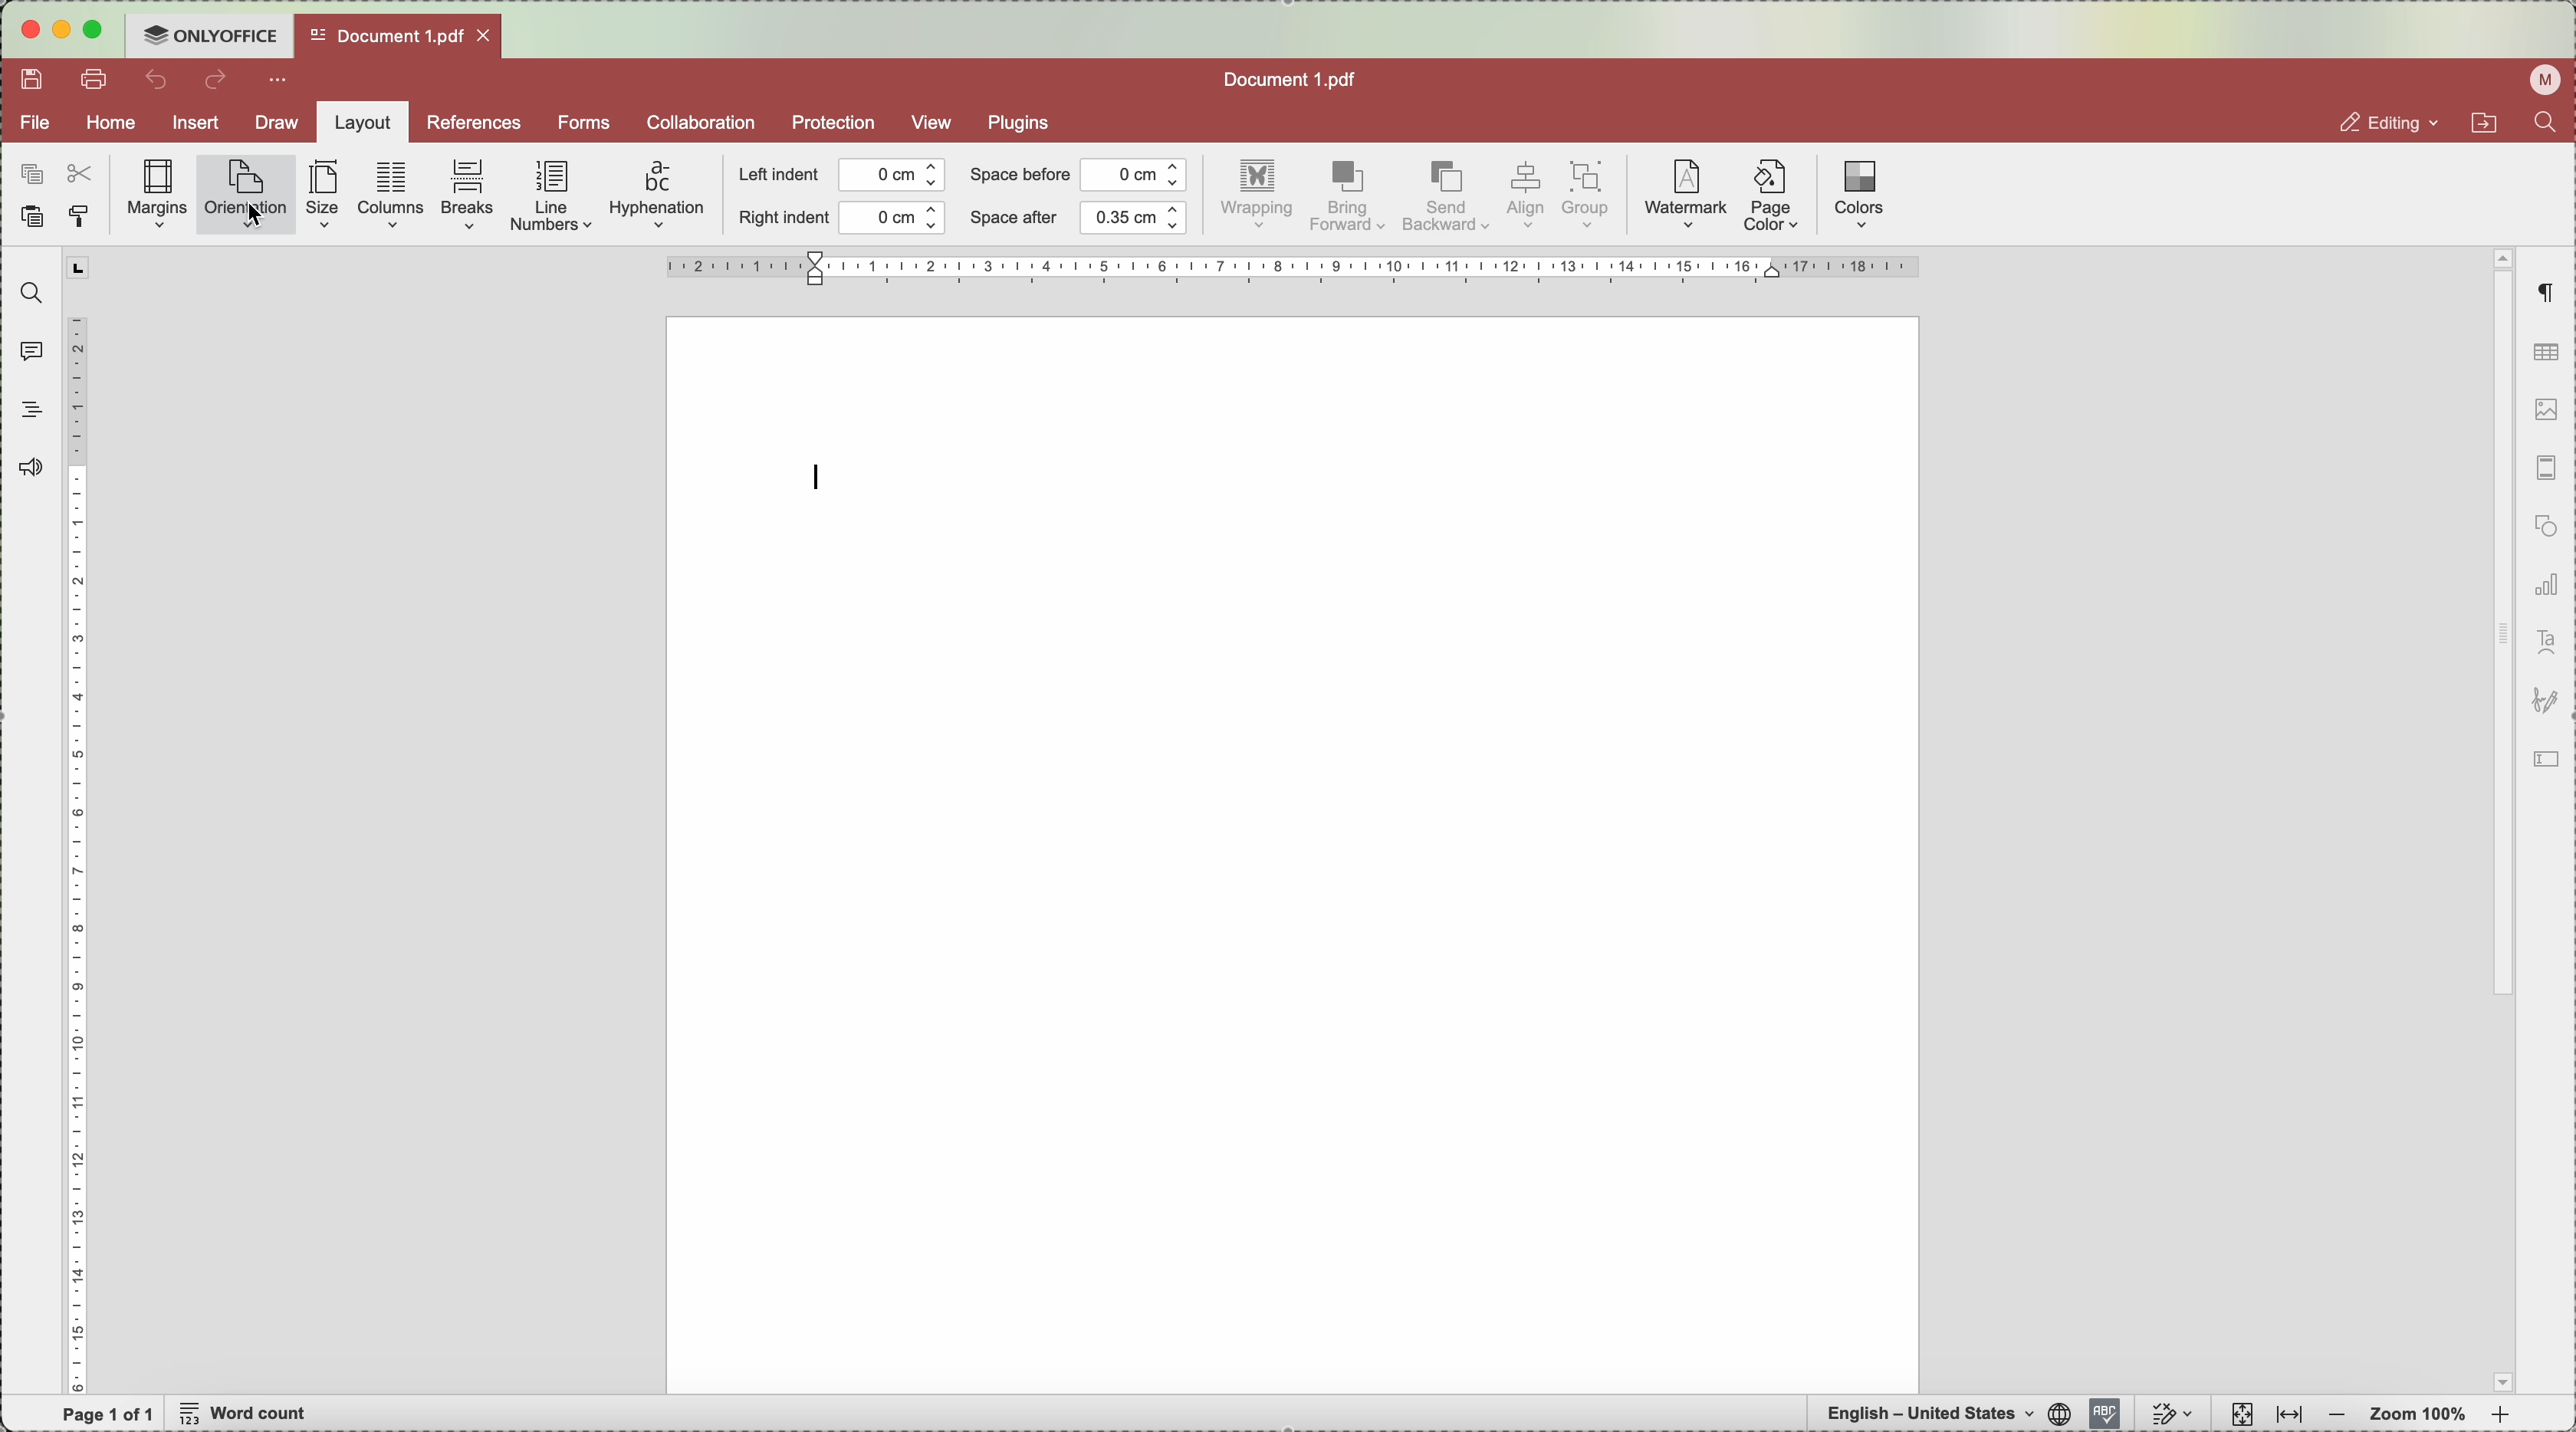 This screenshot has height=1432, width=2576. I want to click on icon, so click(2545, 703).